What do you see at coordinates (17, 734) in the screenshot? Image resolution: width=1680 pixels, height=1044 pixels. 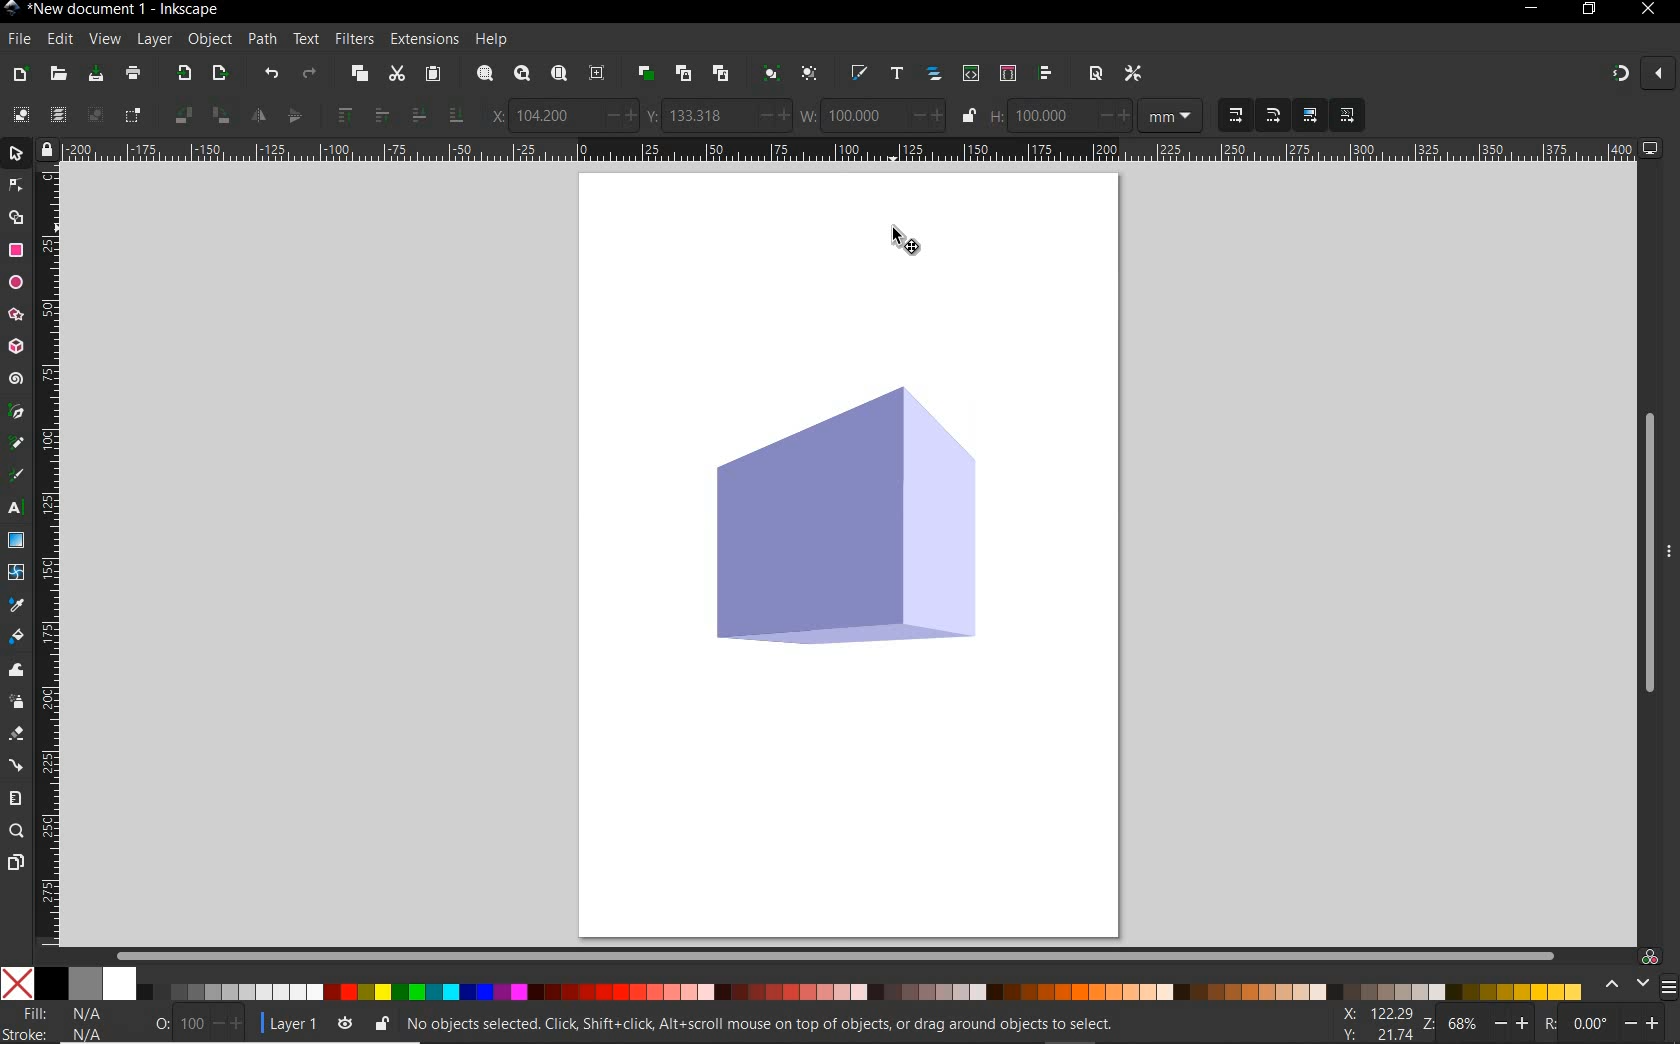 I see `eraser tool` at bounding box center [17, 734].